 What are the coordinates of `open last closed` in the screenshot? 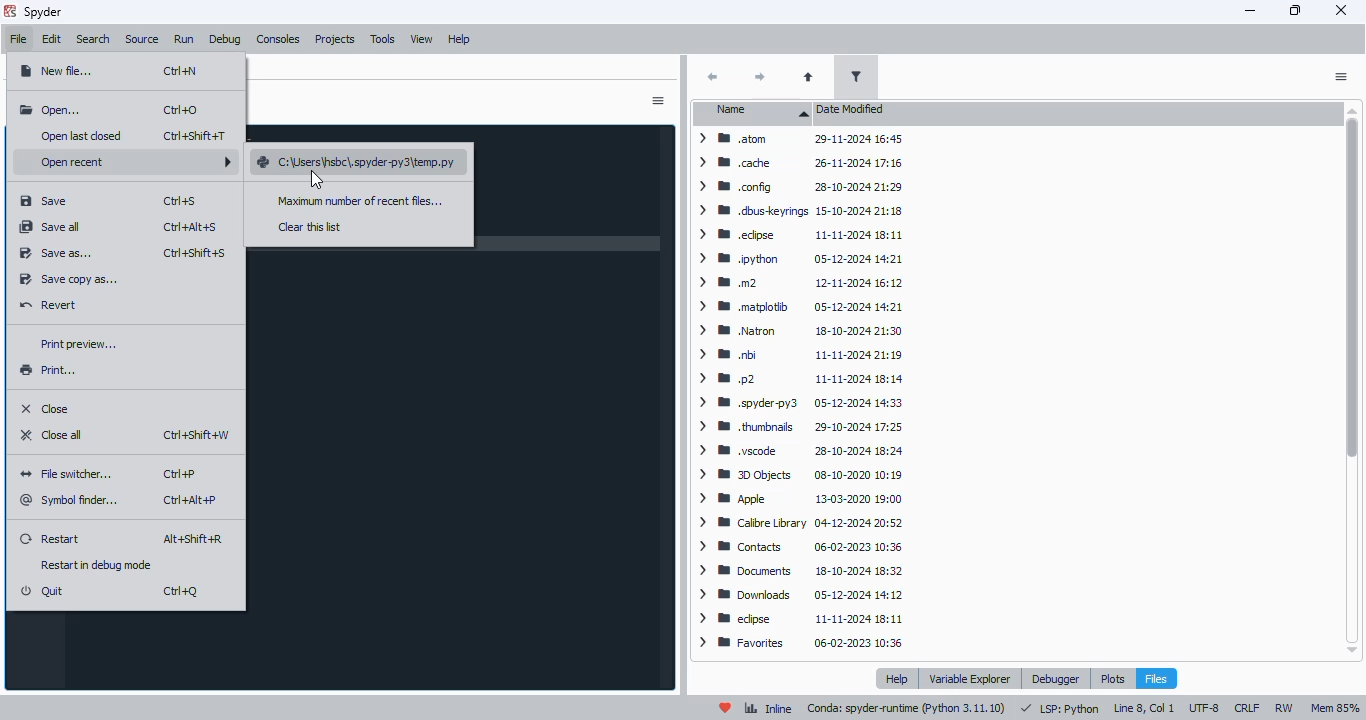 It's located at (84, 135).